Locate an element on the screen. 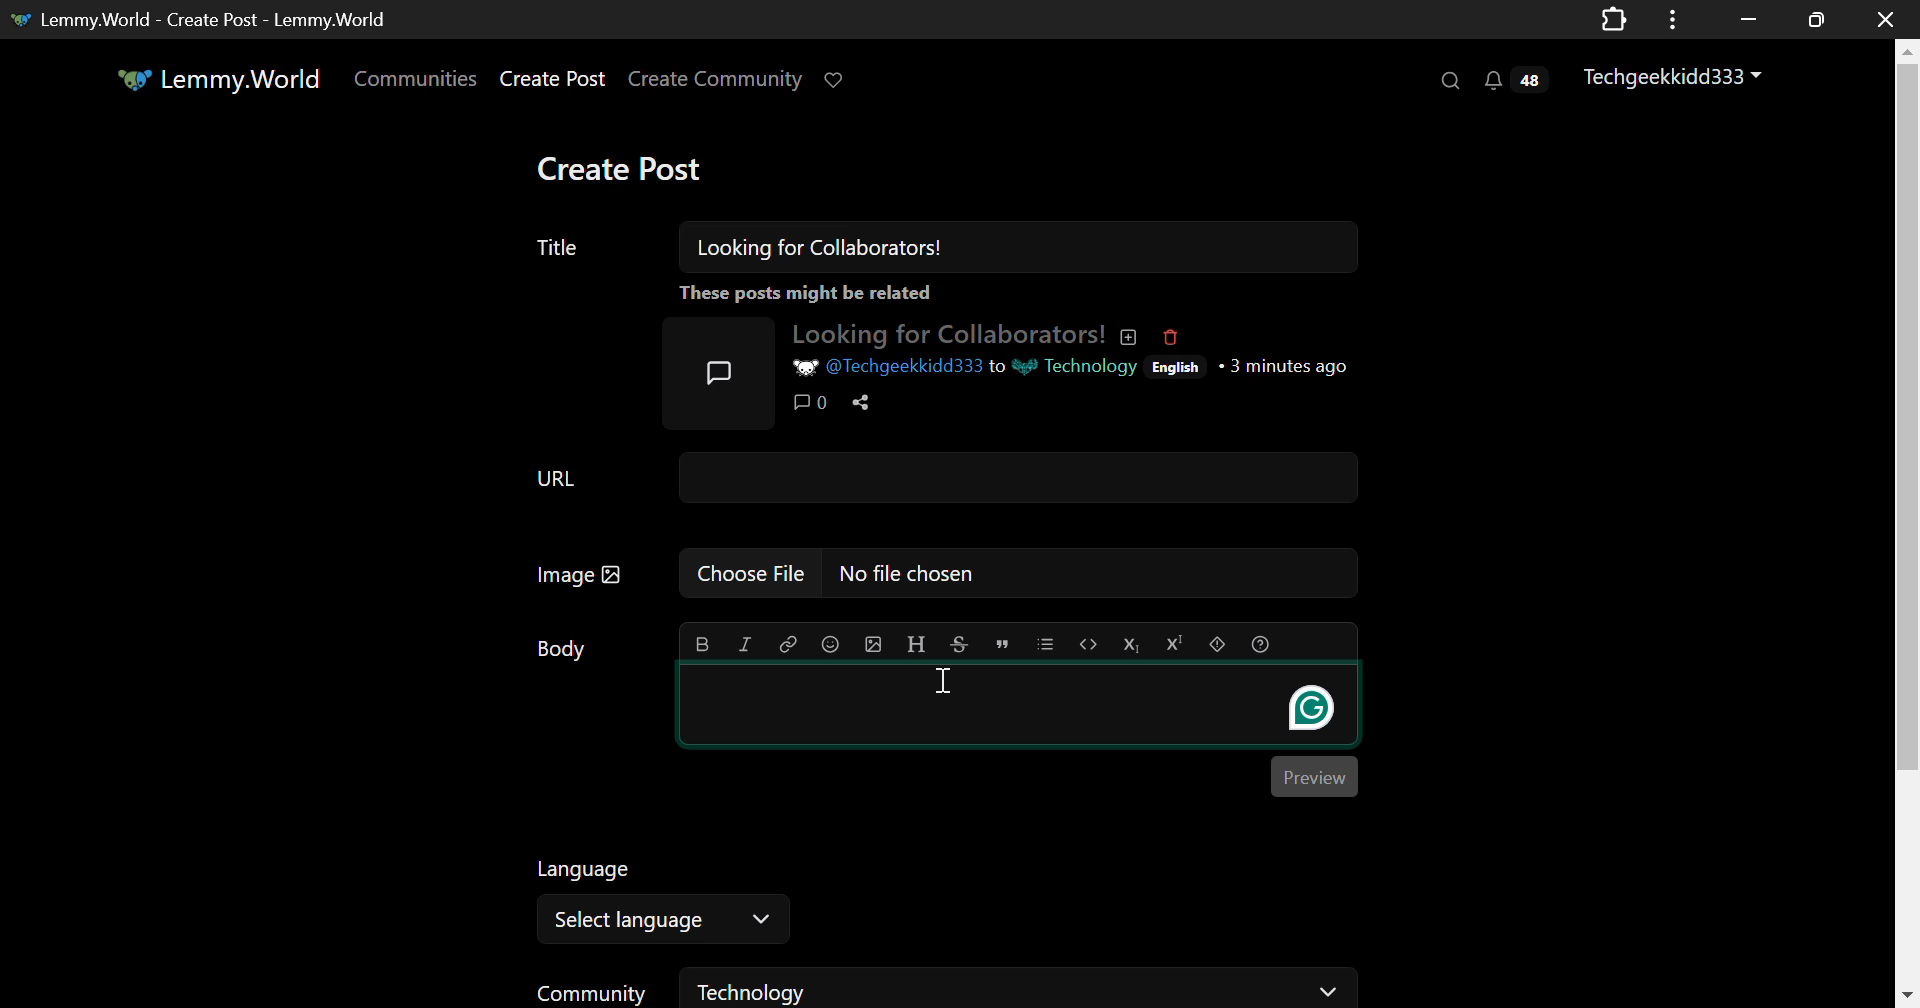  Create Community is located at coordinates (719, 80).